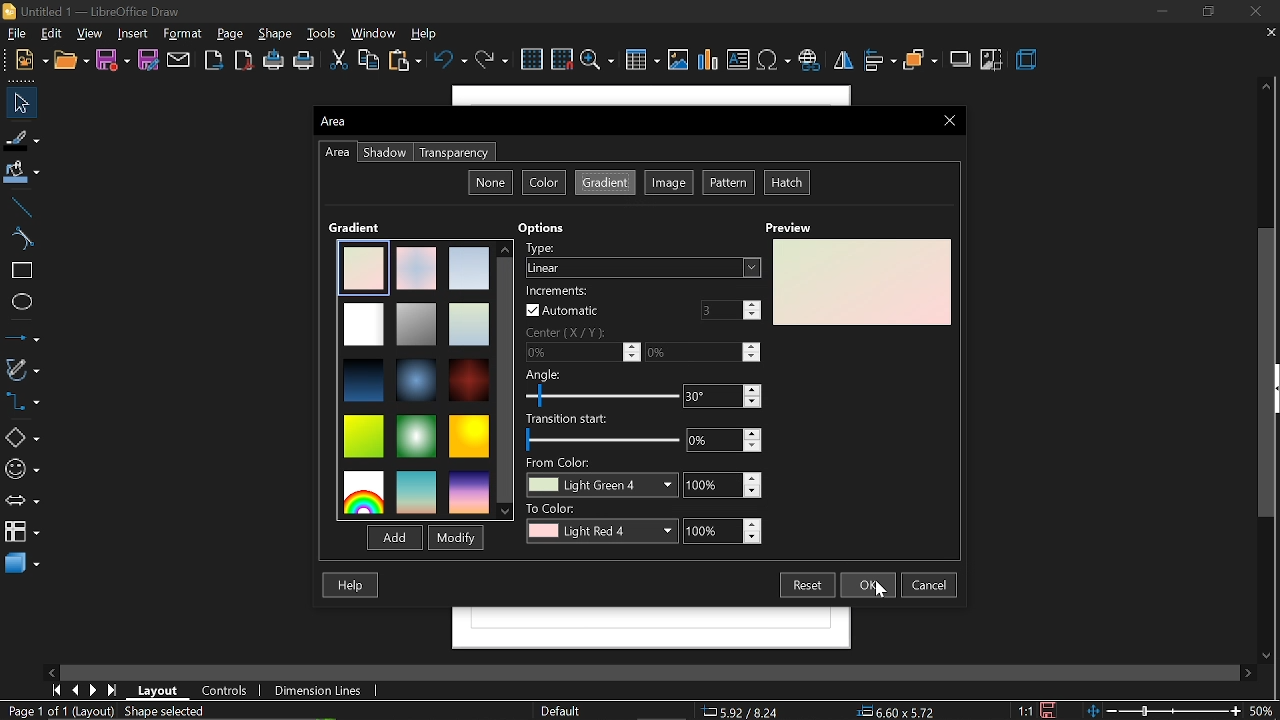  Describe the element at coordinates (22, 438) in the screenshot. I see `basic shapes` at that location.